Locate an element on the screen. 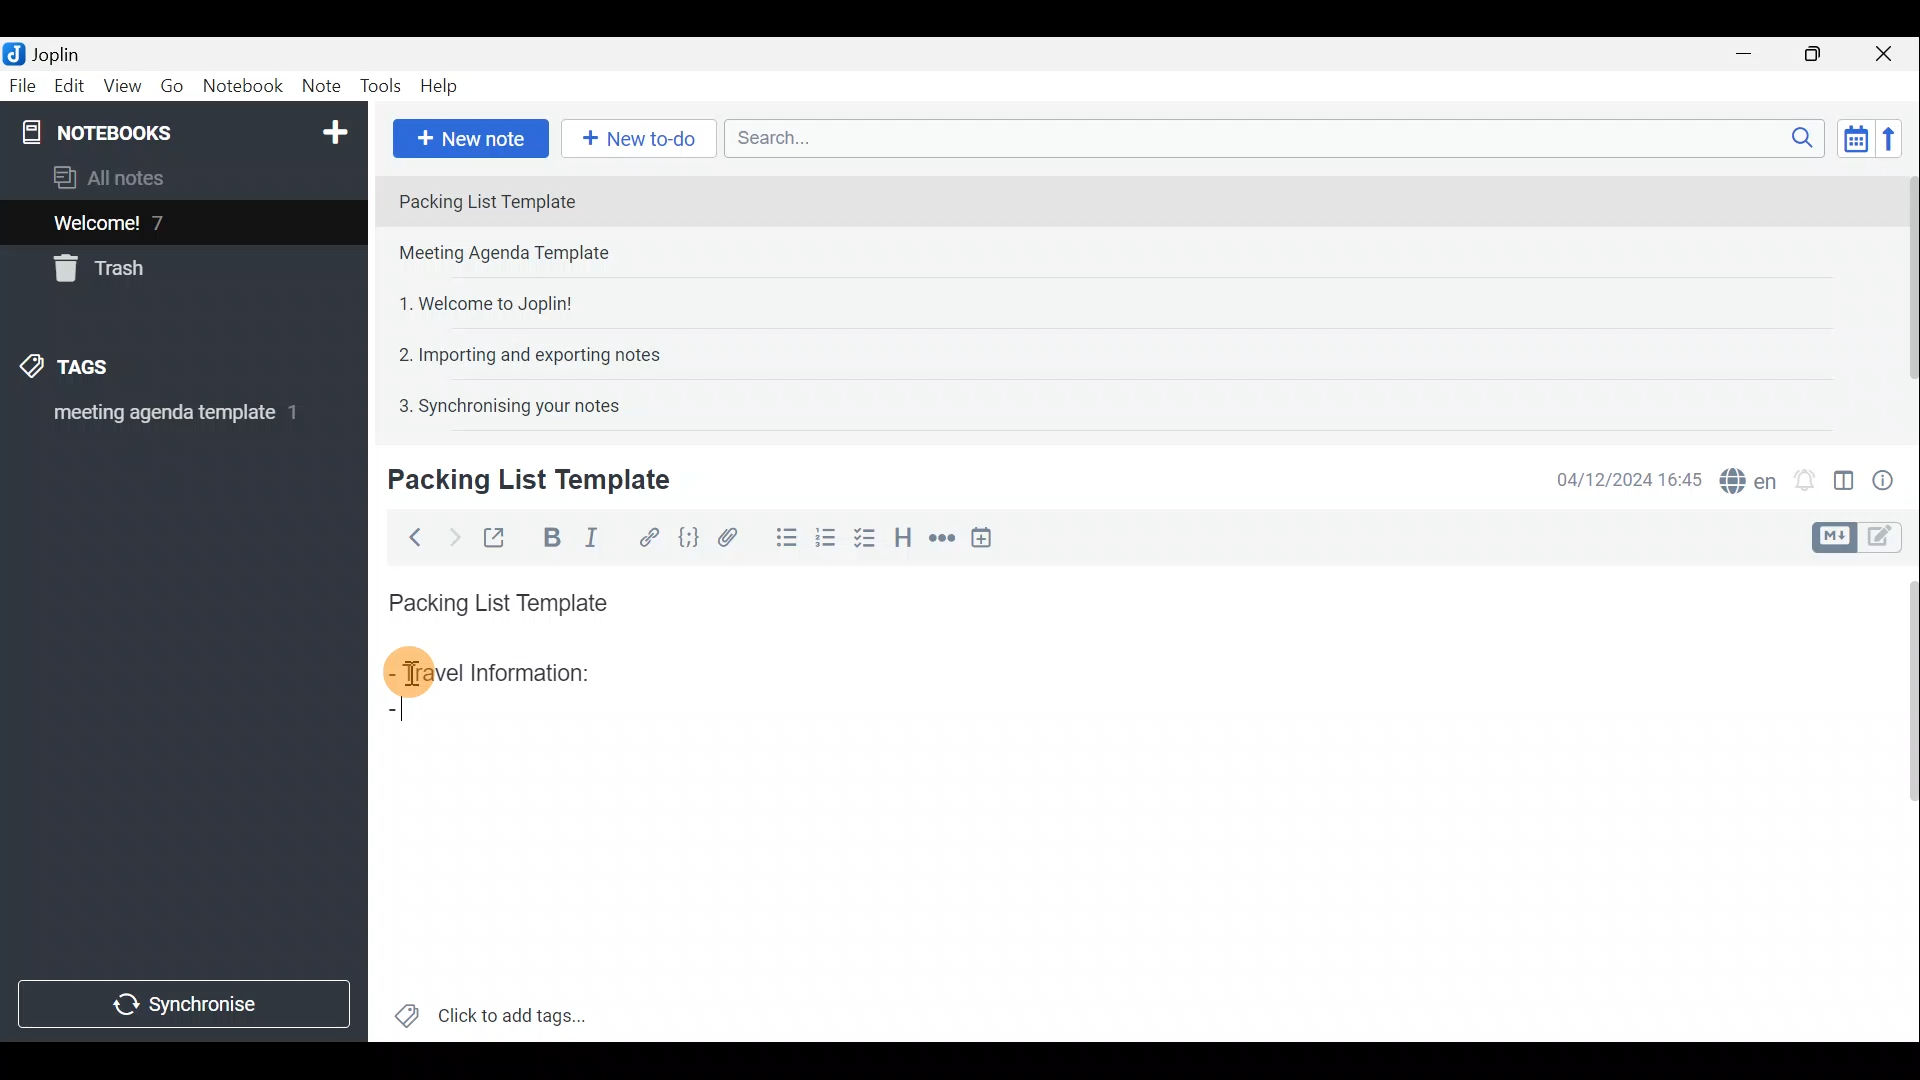 This screenshot has height=1080, width=1920. Hyperlink is located at coordinates (645, 535).